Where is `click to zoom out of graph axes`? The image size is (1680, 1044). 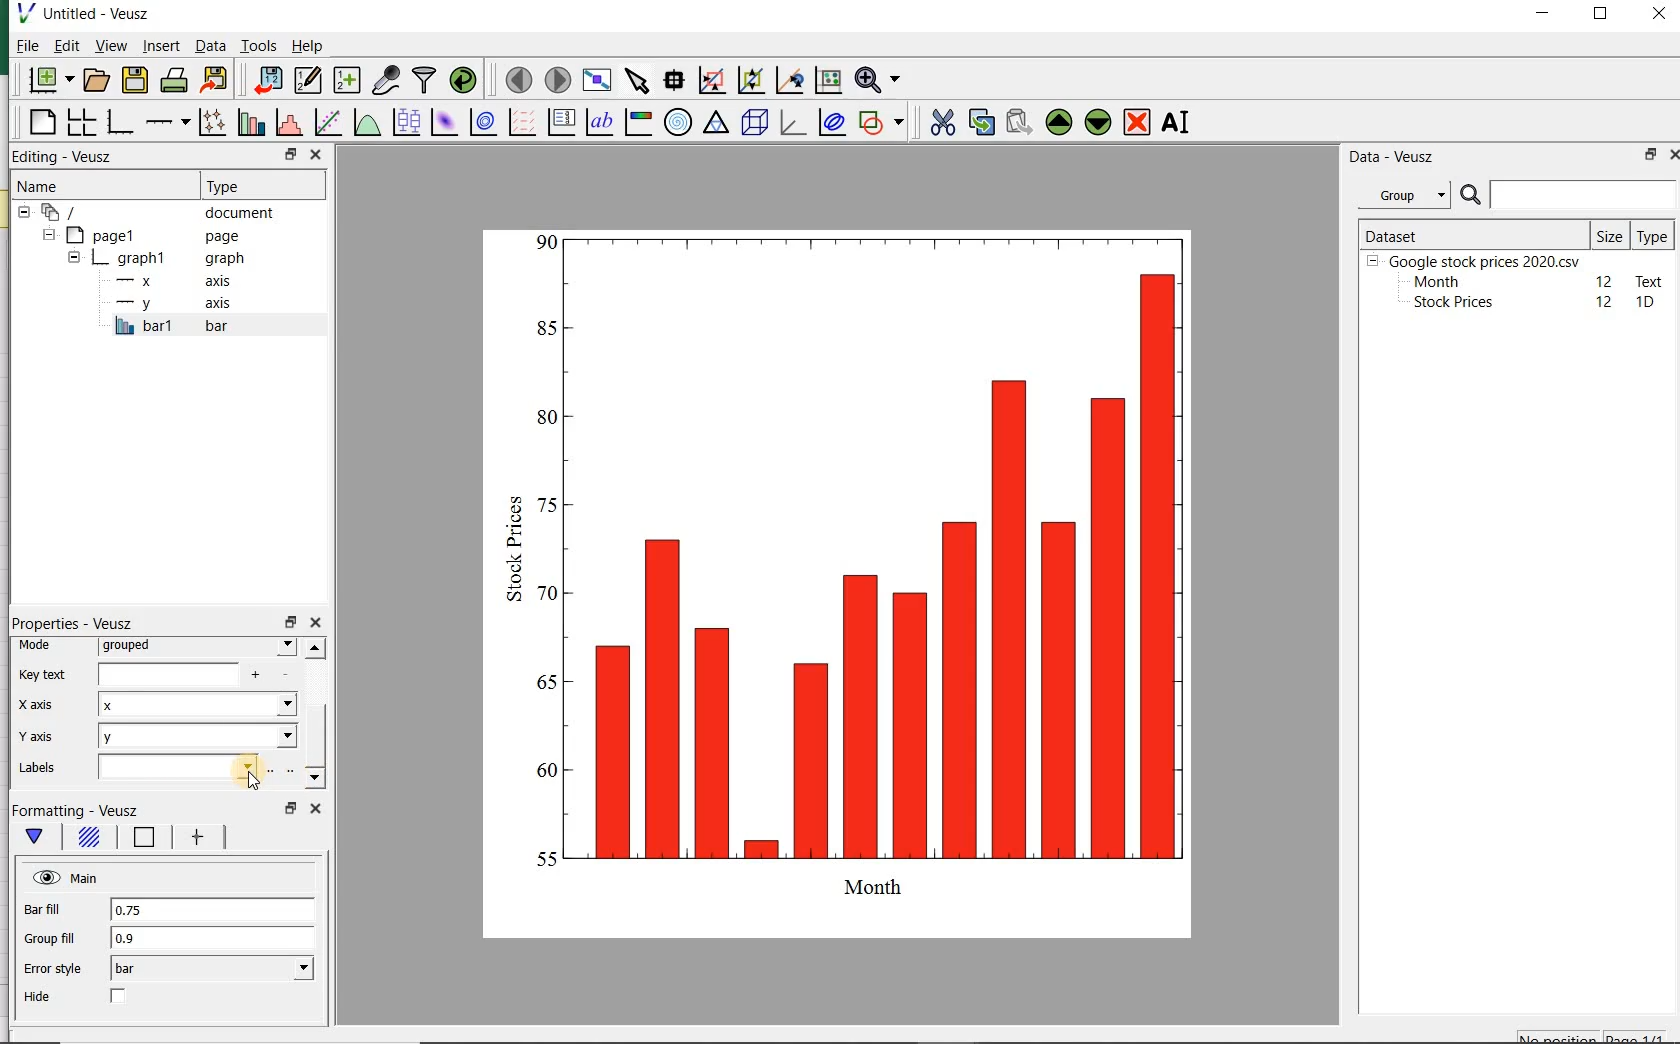 click to zoom out of graph axes is located at coordinates (749, 78).